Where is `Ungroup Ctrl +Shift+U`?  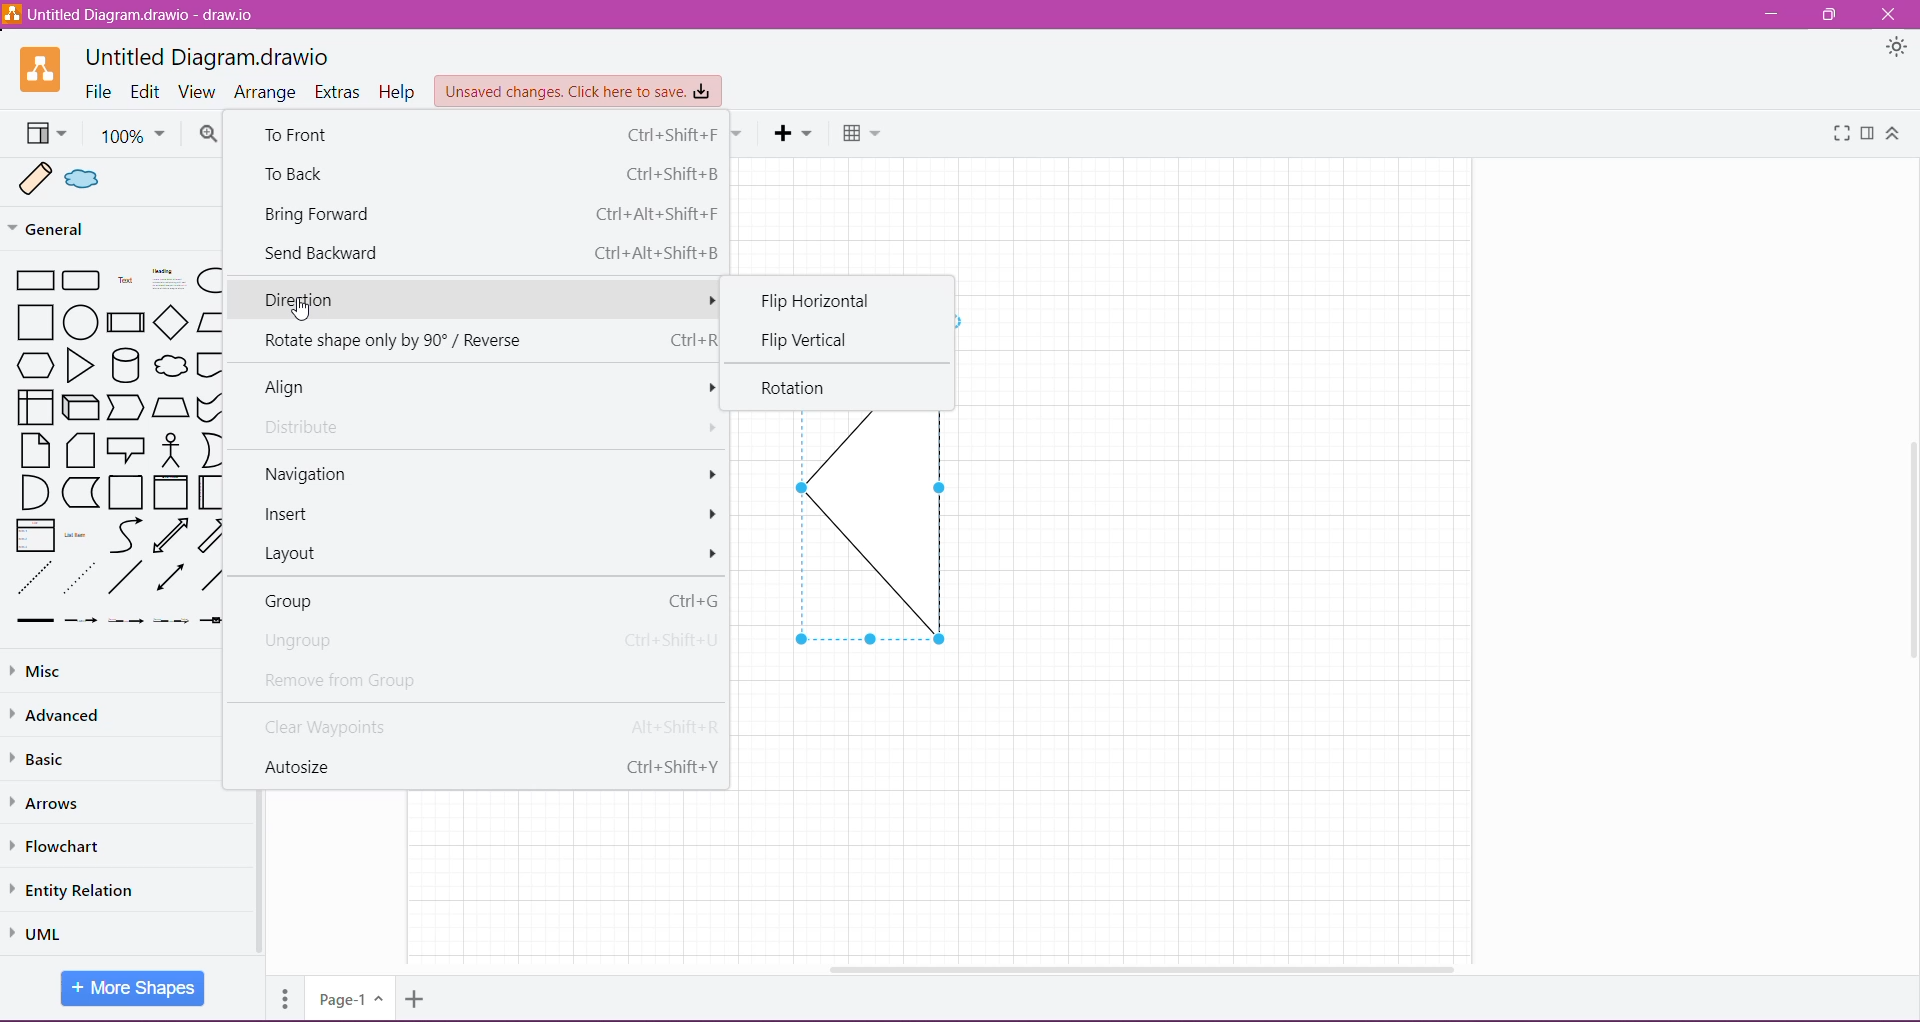
Ungroup Ctrl +Shift+U is located at coordinates (492, 642).